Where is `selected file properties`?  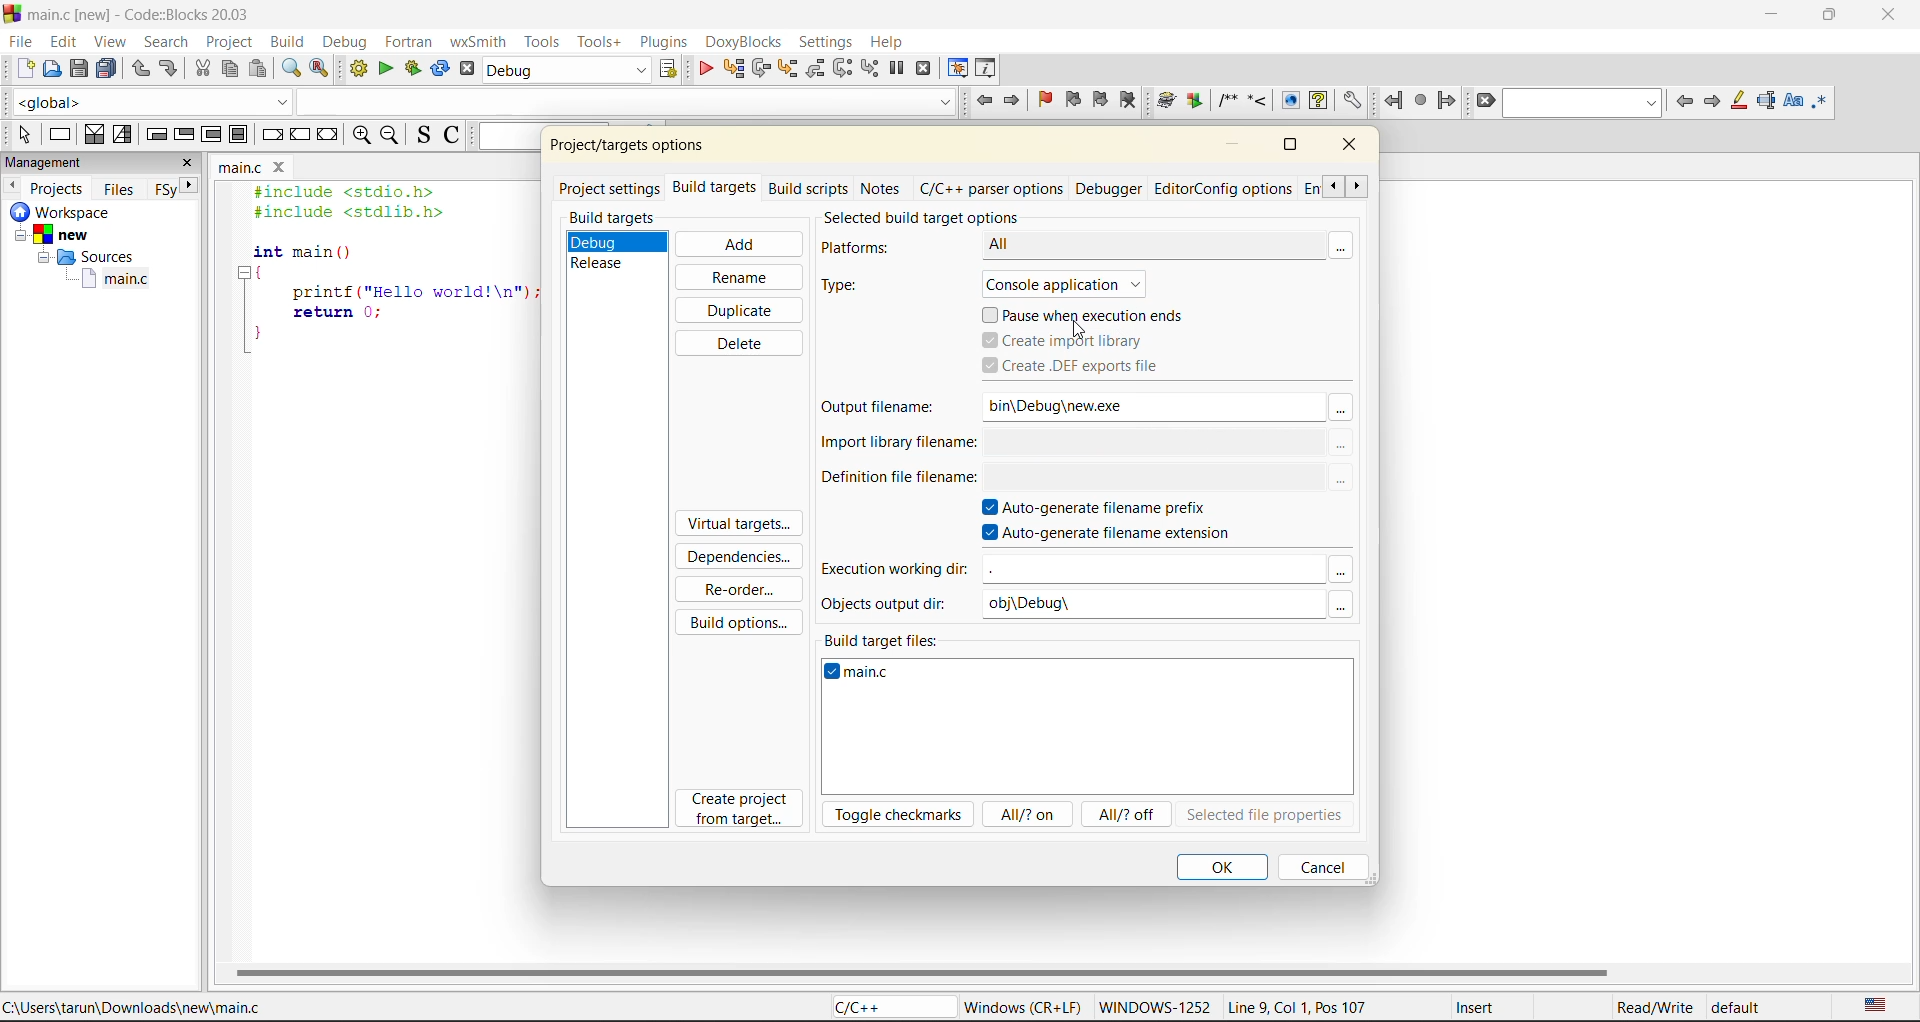
selected file properties is located at coordinates (1264, 816).